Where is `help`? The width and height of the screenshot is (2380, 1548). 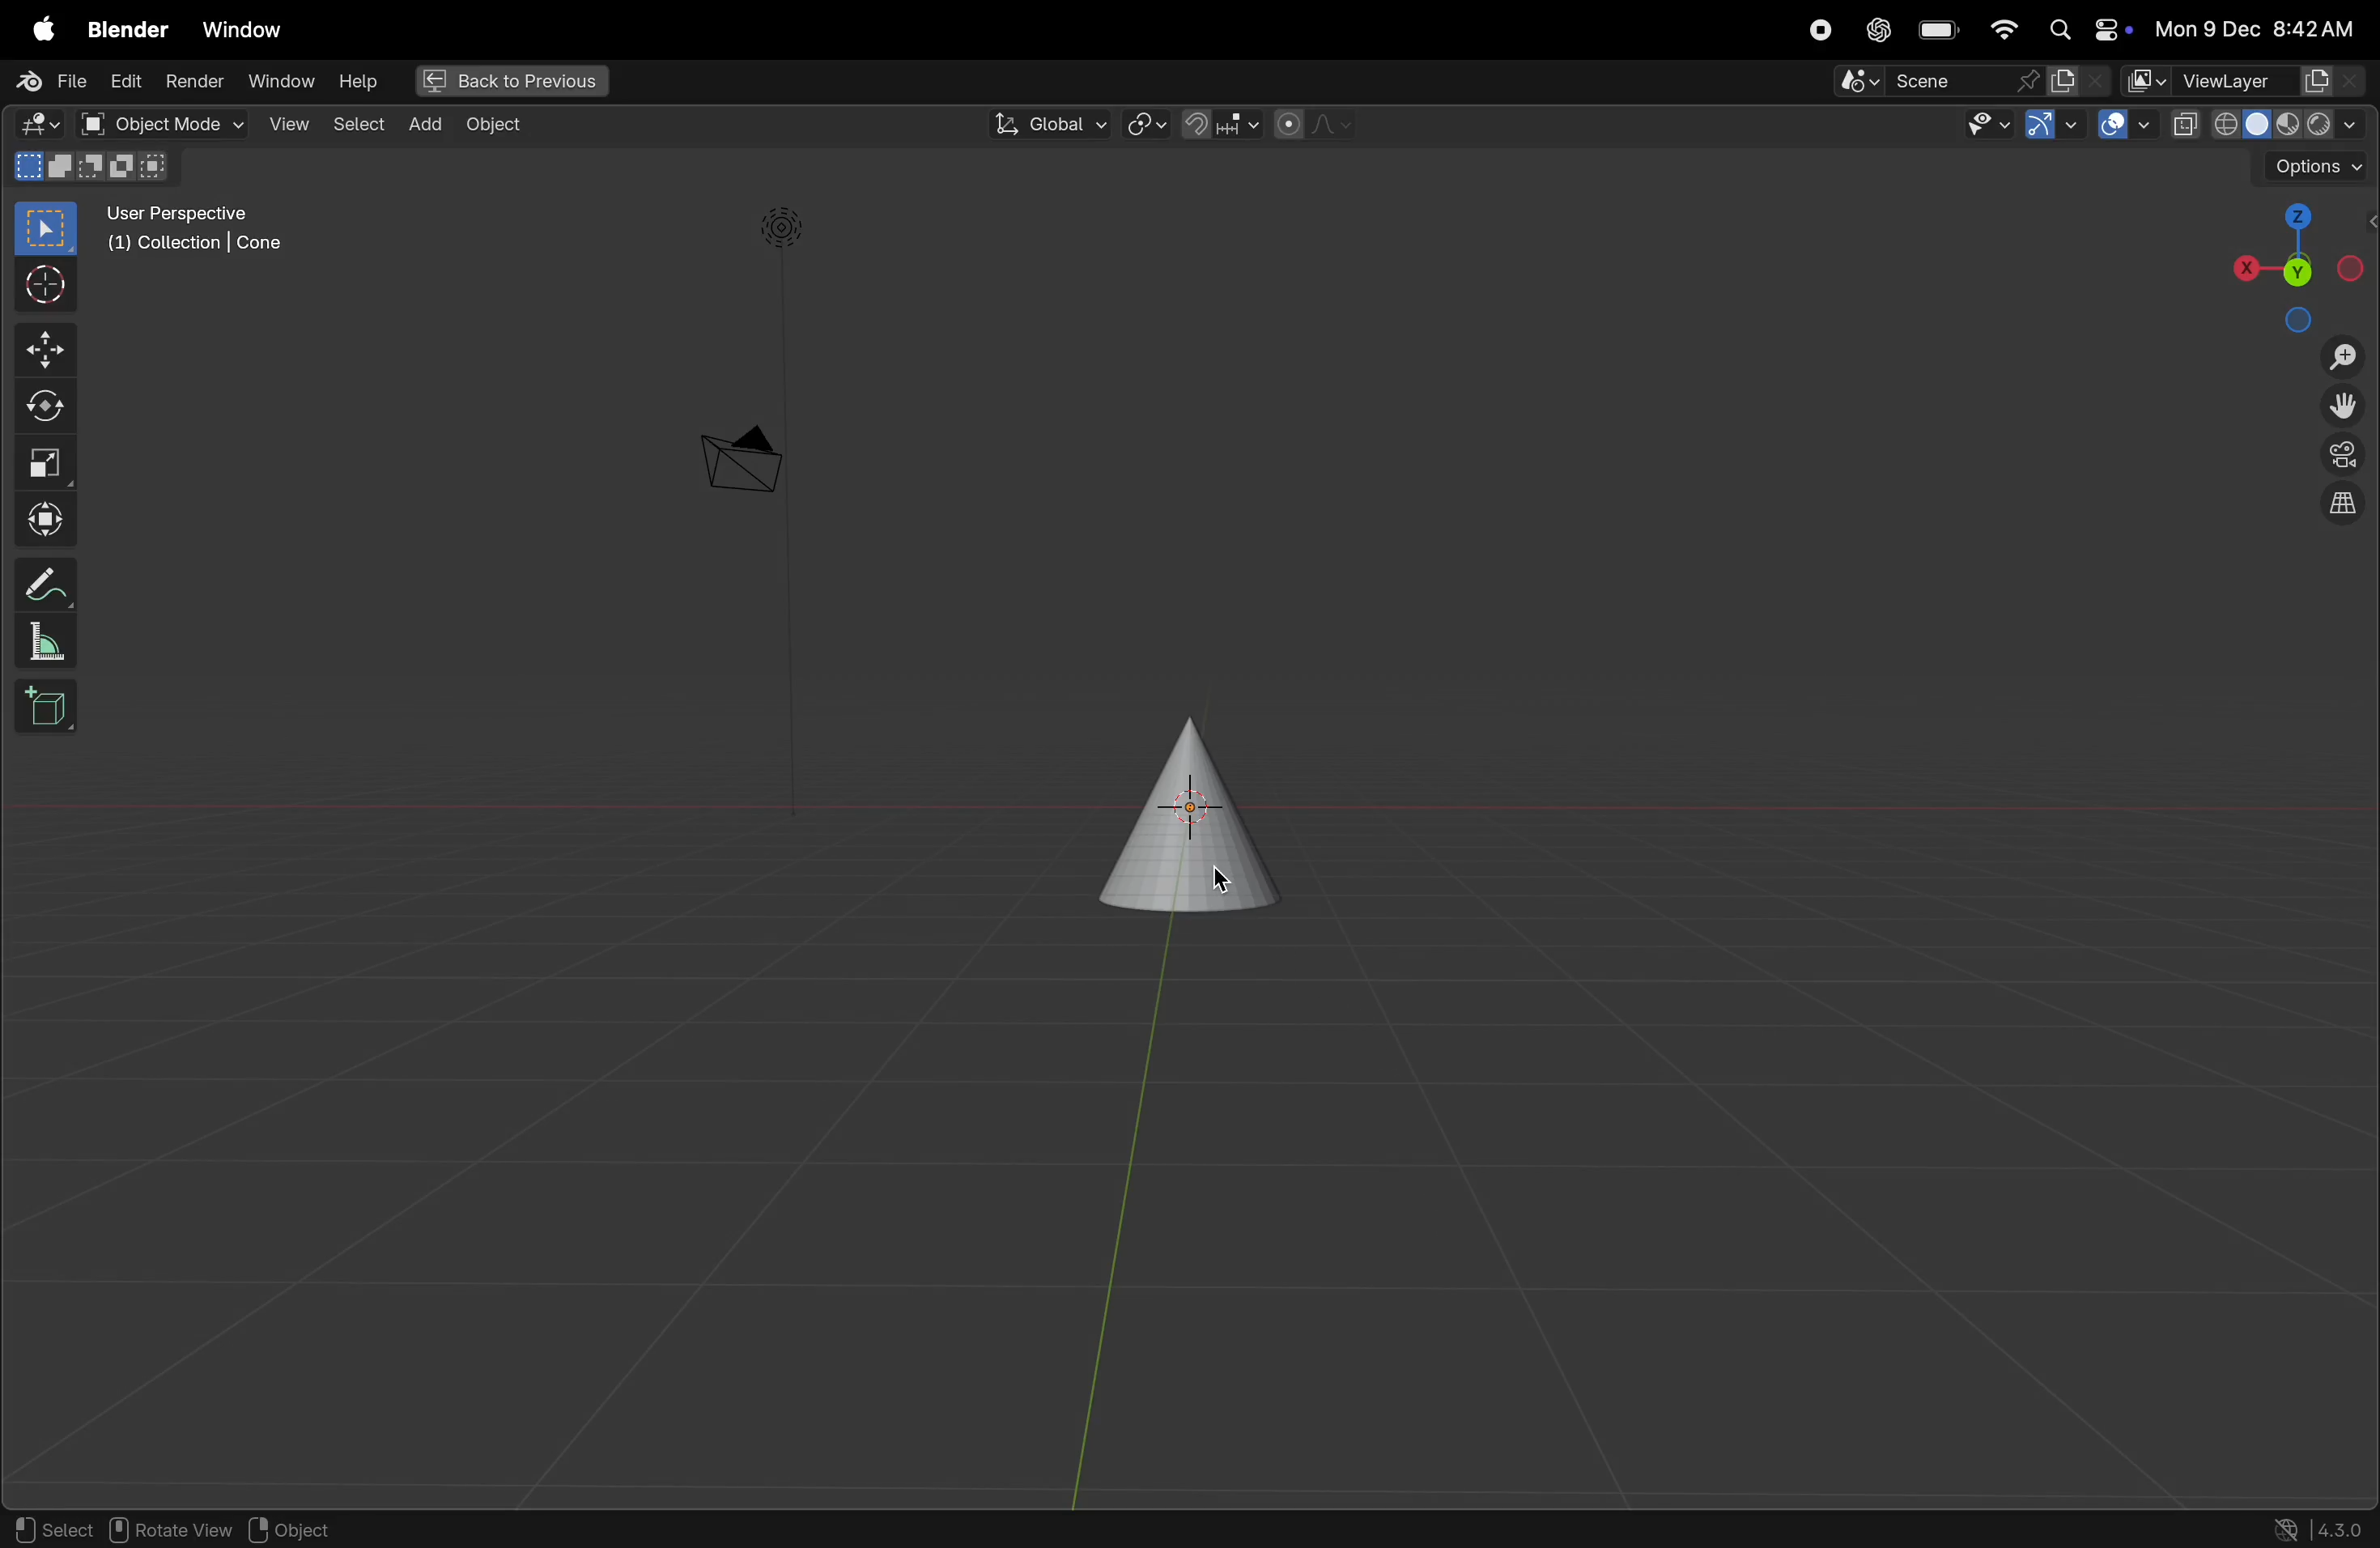 help is located at coordinates (365, 84).